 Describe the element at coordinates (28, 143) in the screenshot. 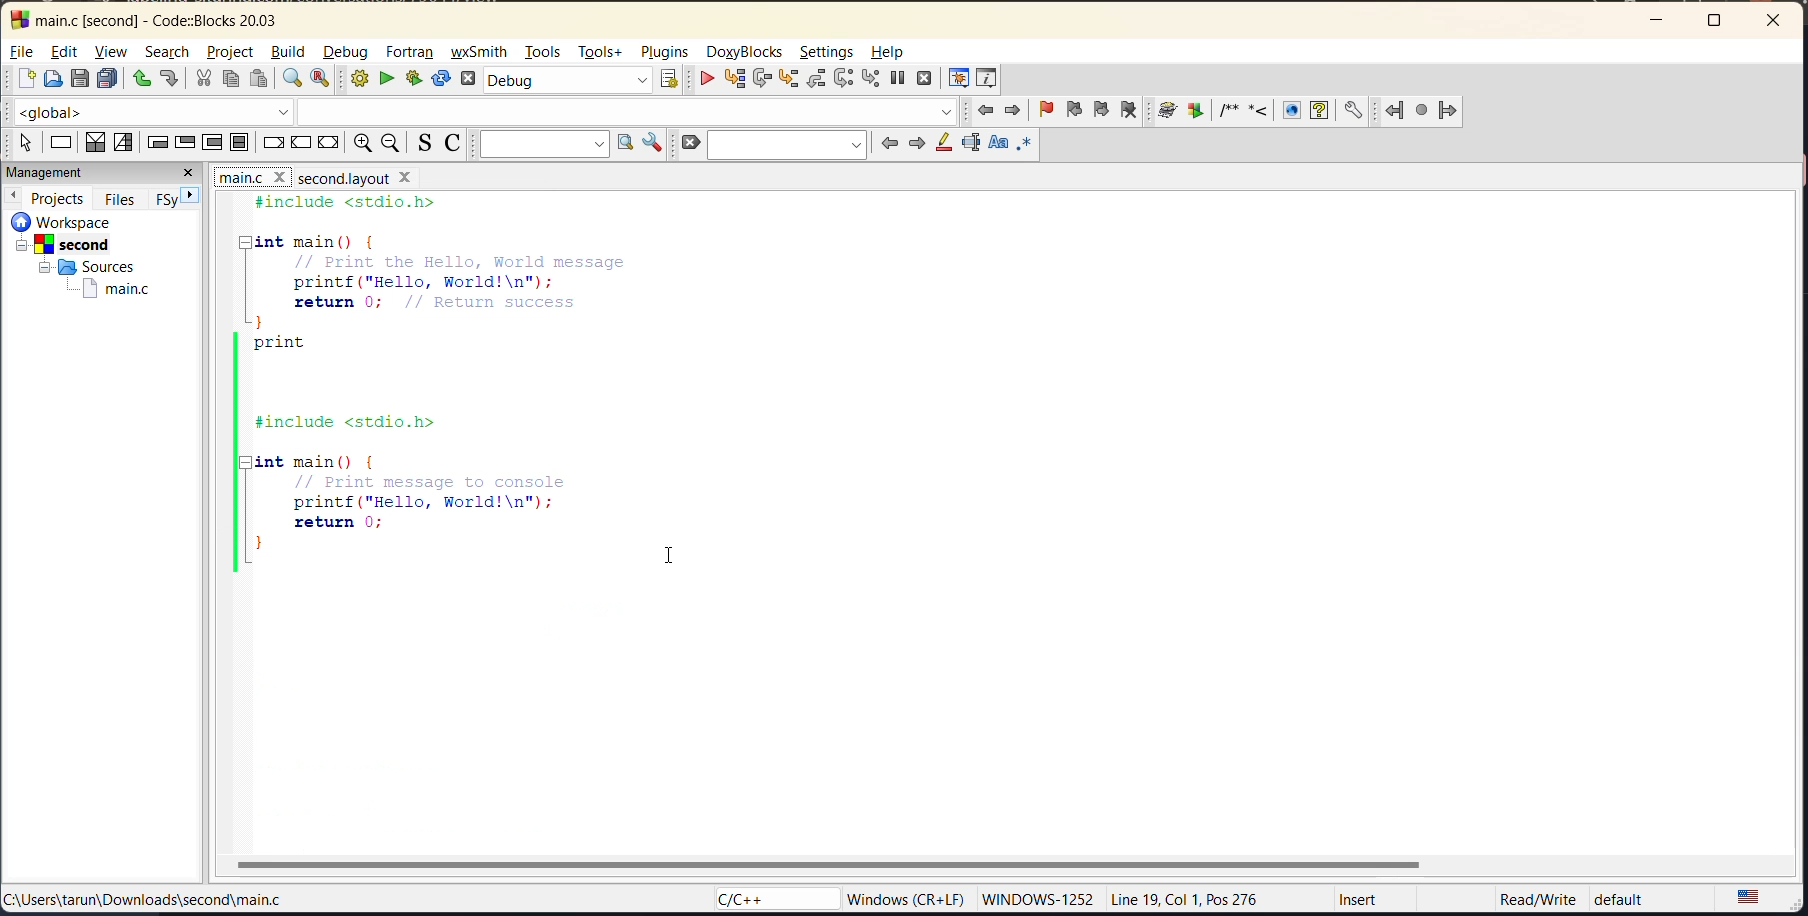

I see `select` at that location.